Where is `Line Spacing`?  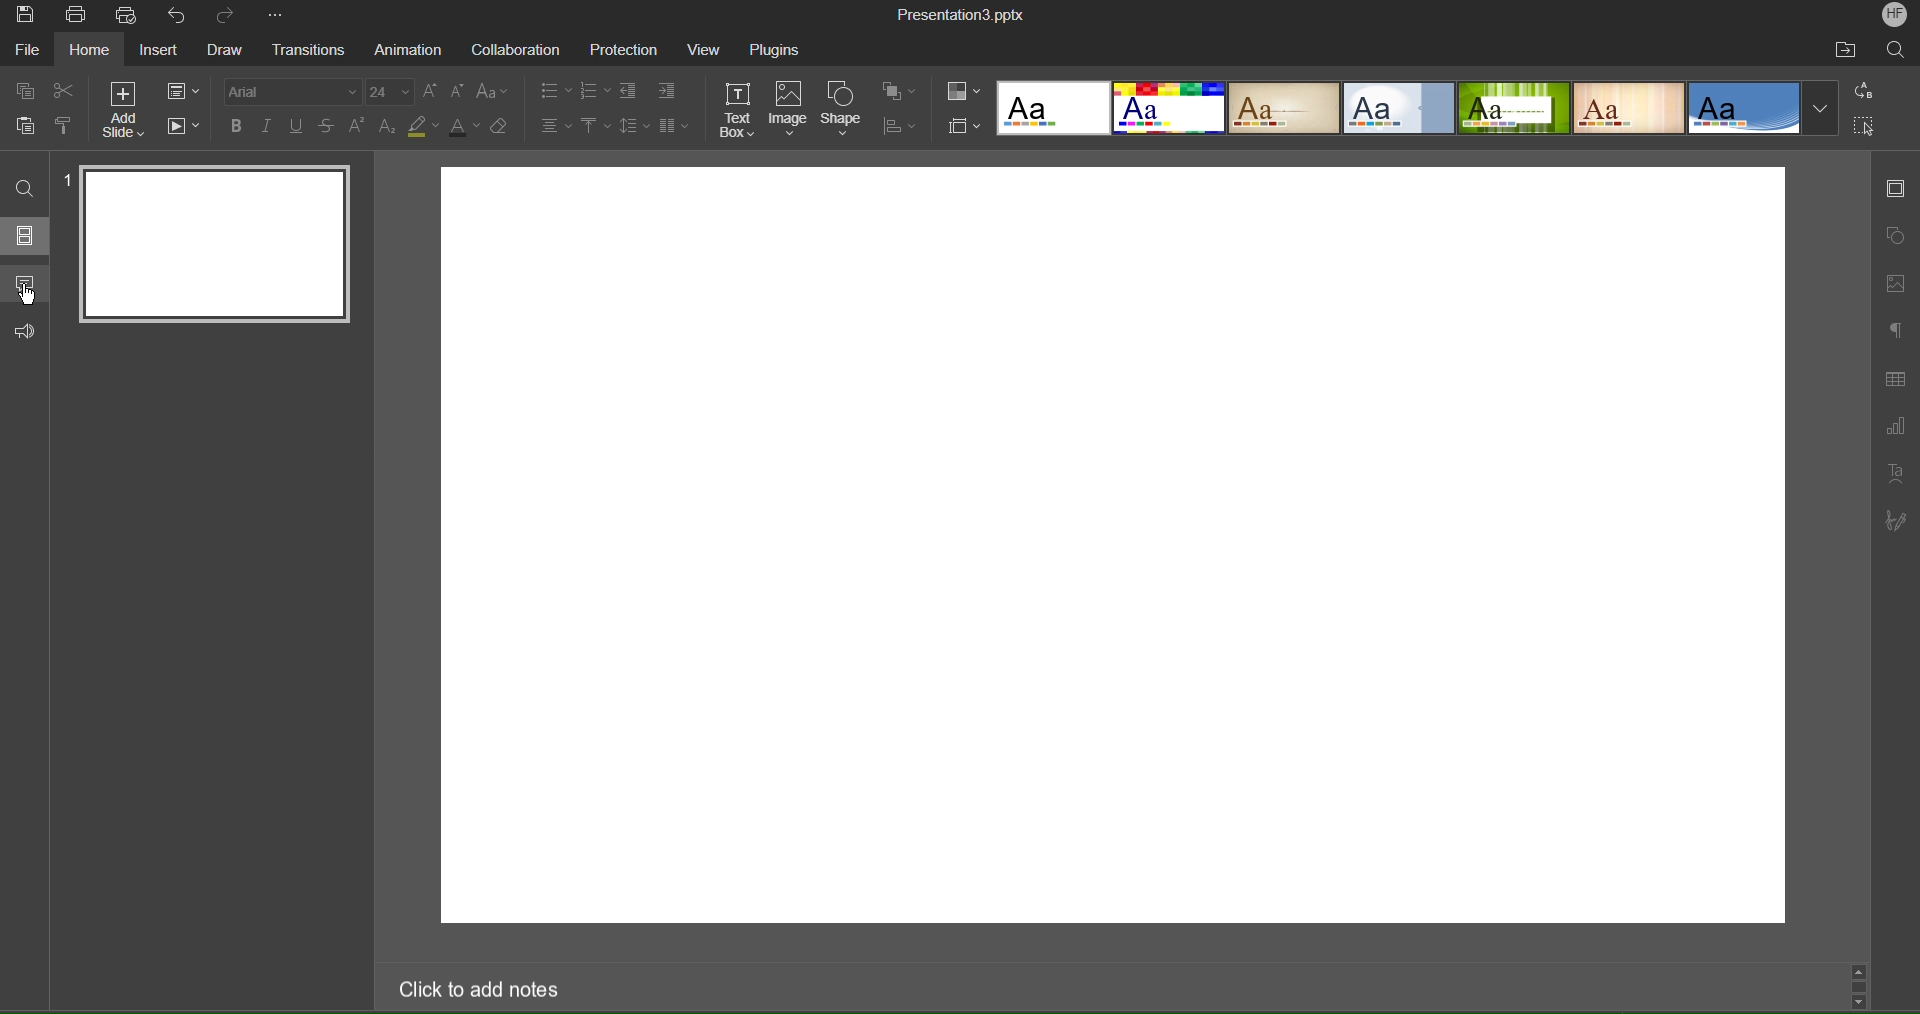 Line Spacing is located at coordinates (635, 127).